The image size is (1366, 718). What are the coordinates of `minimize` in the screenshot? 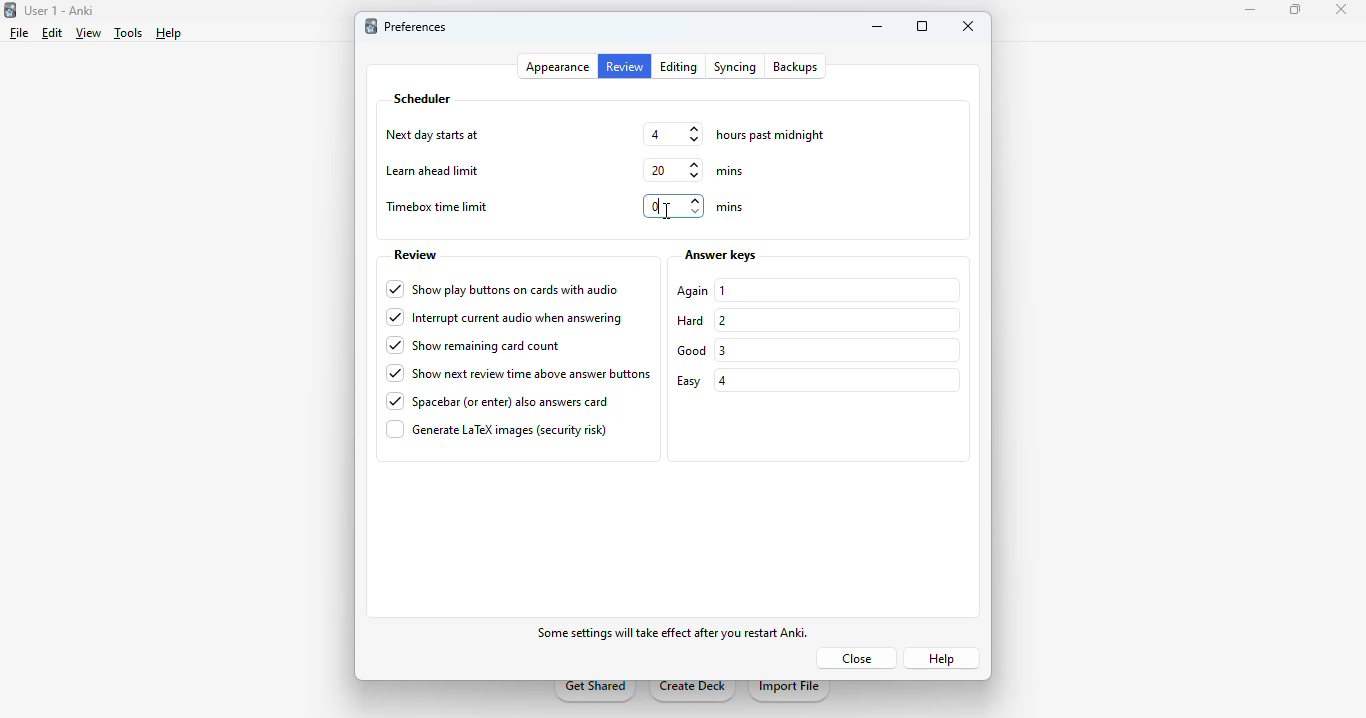 It's located at (1252, 10).